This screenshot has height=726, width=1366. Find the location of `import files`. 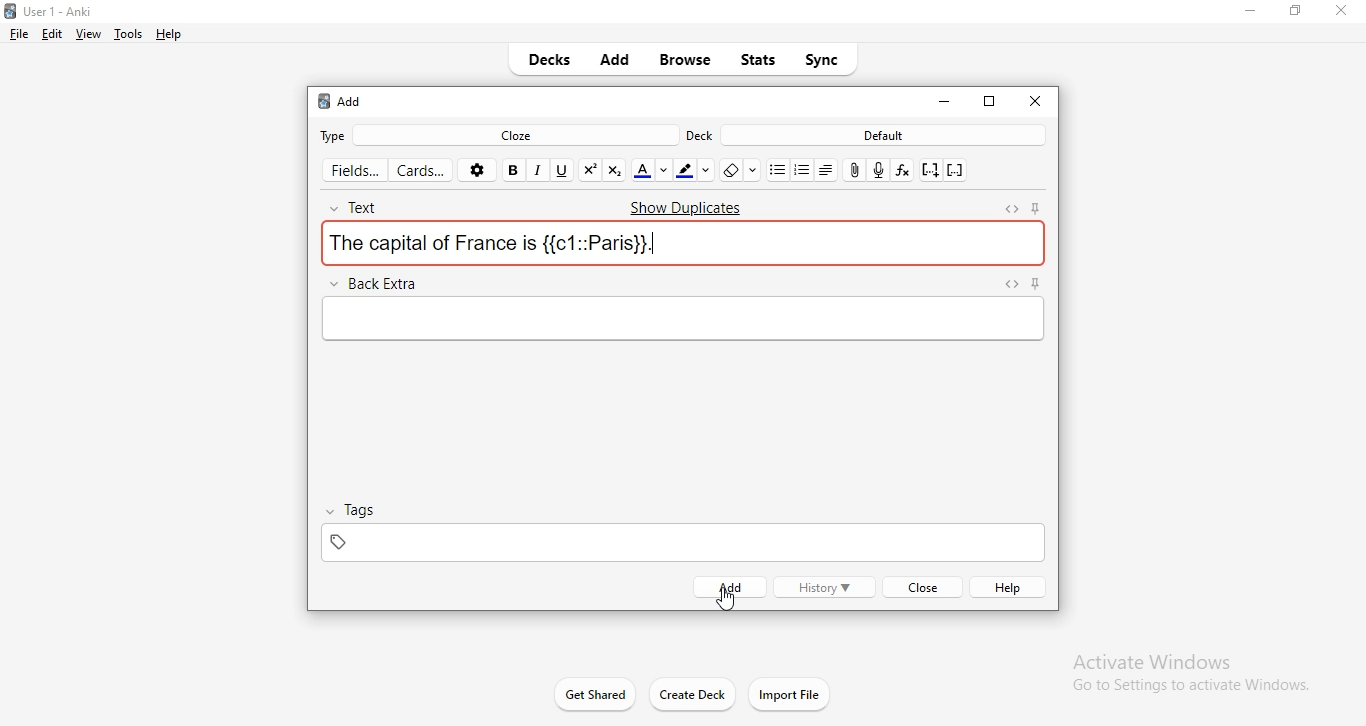

import files is located at coordinates (791, 694).